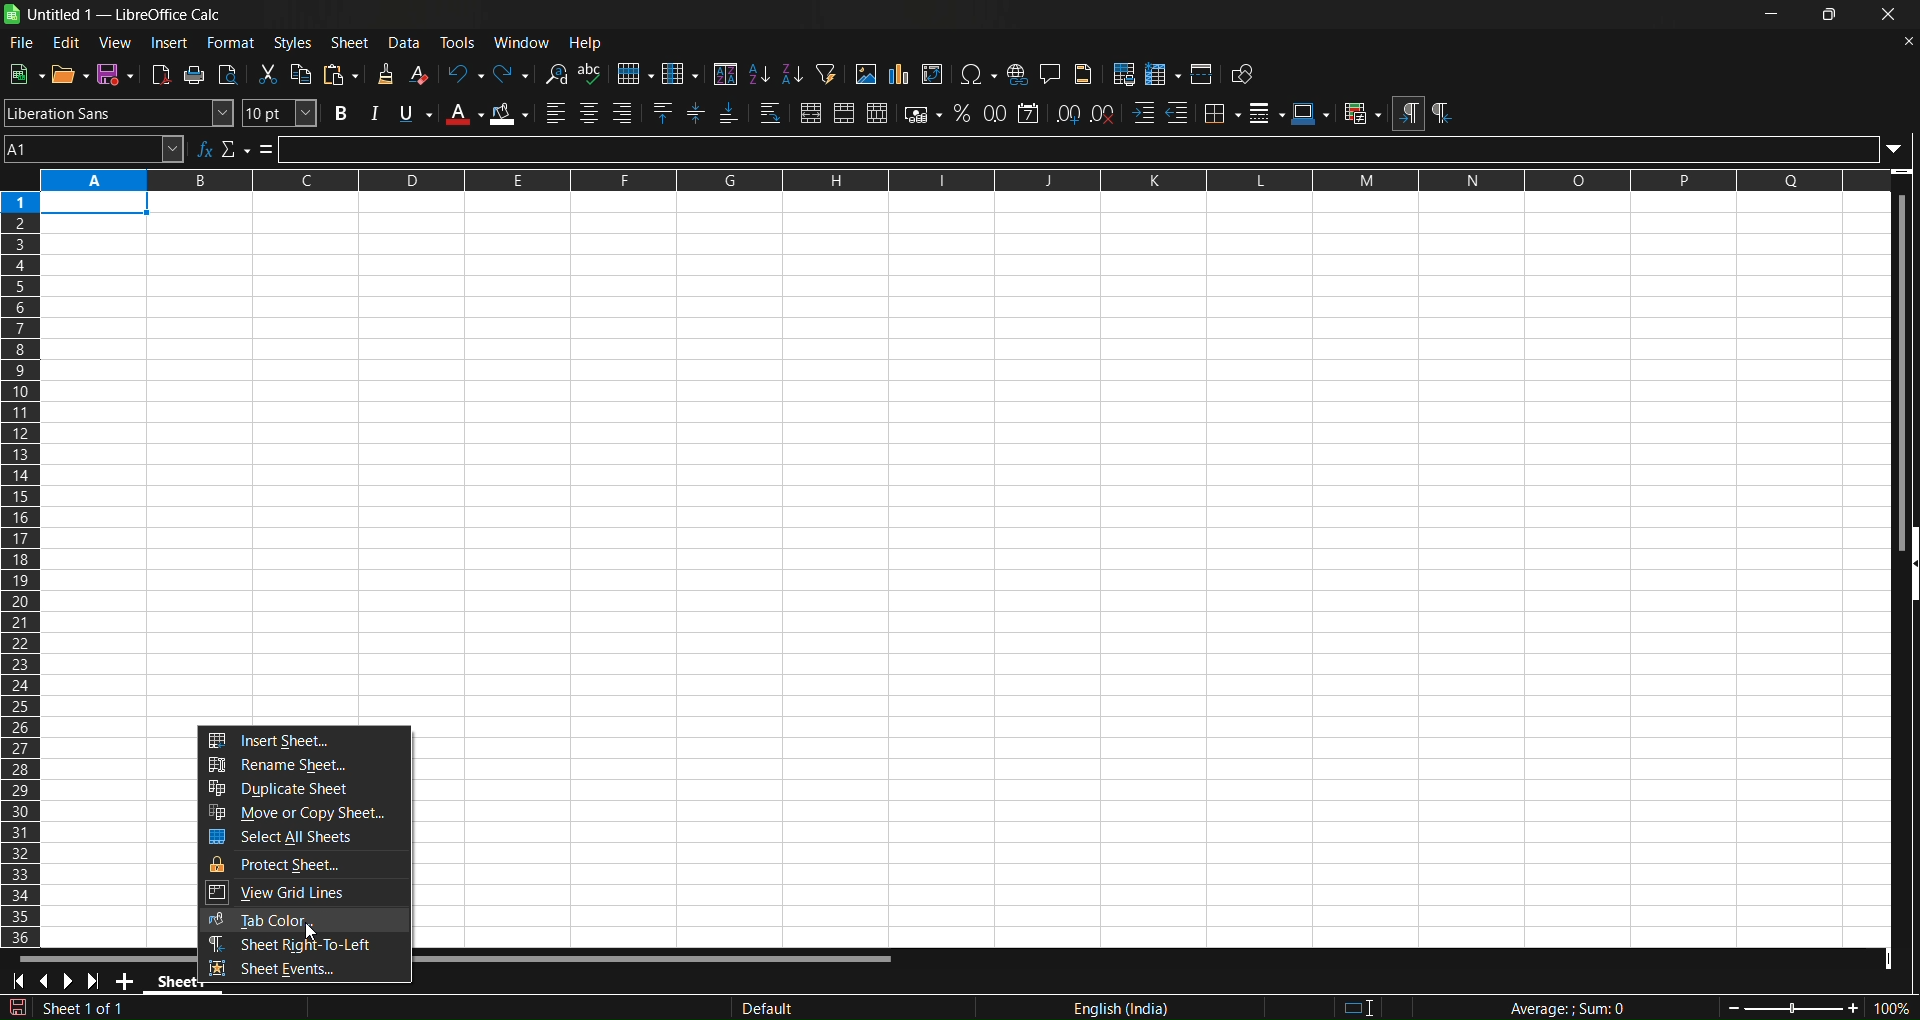  Describe the element at coordinates (792, 76) in the screenshot. I see `sort descending` at that location.